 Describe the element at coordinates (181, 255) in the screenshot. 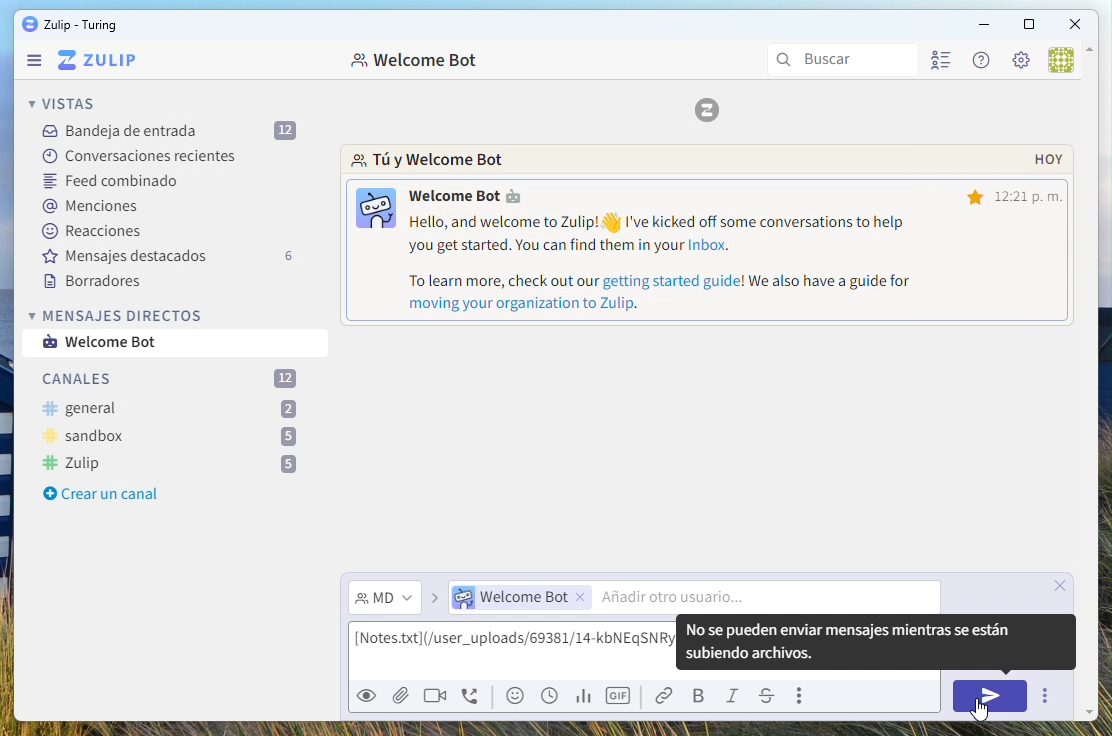

I see `Important Messages` at that location.